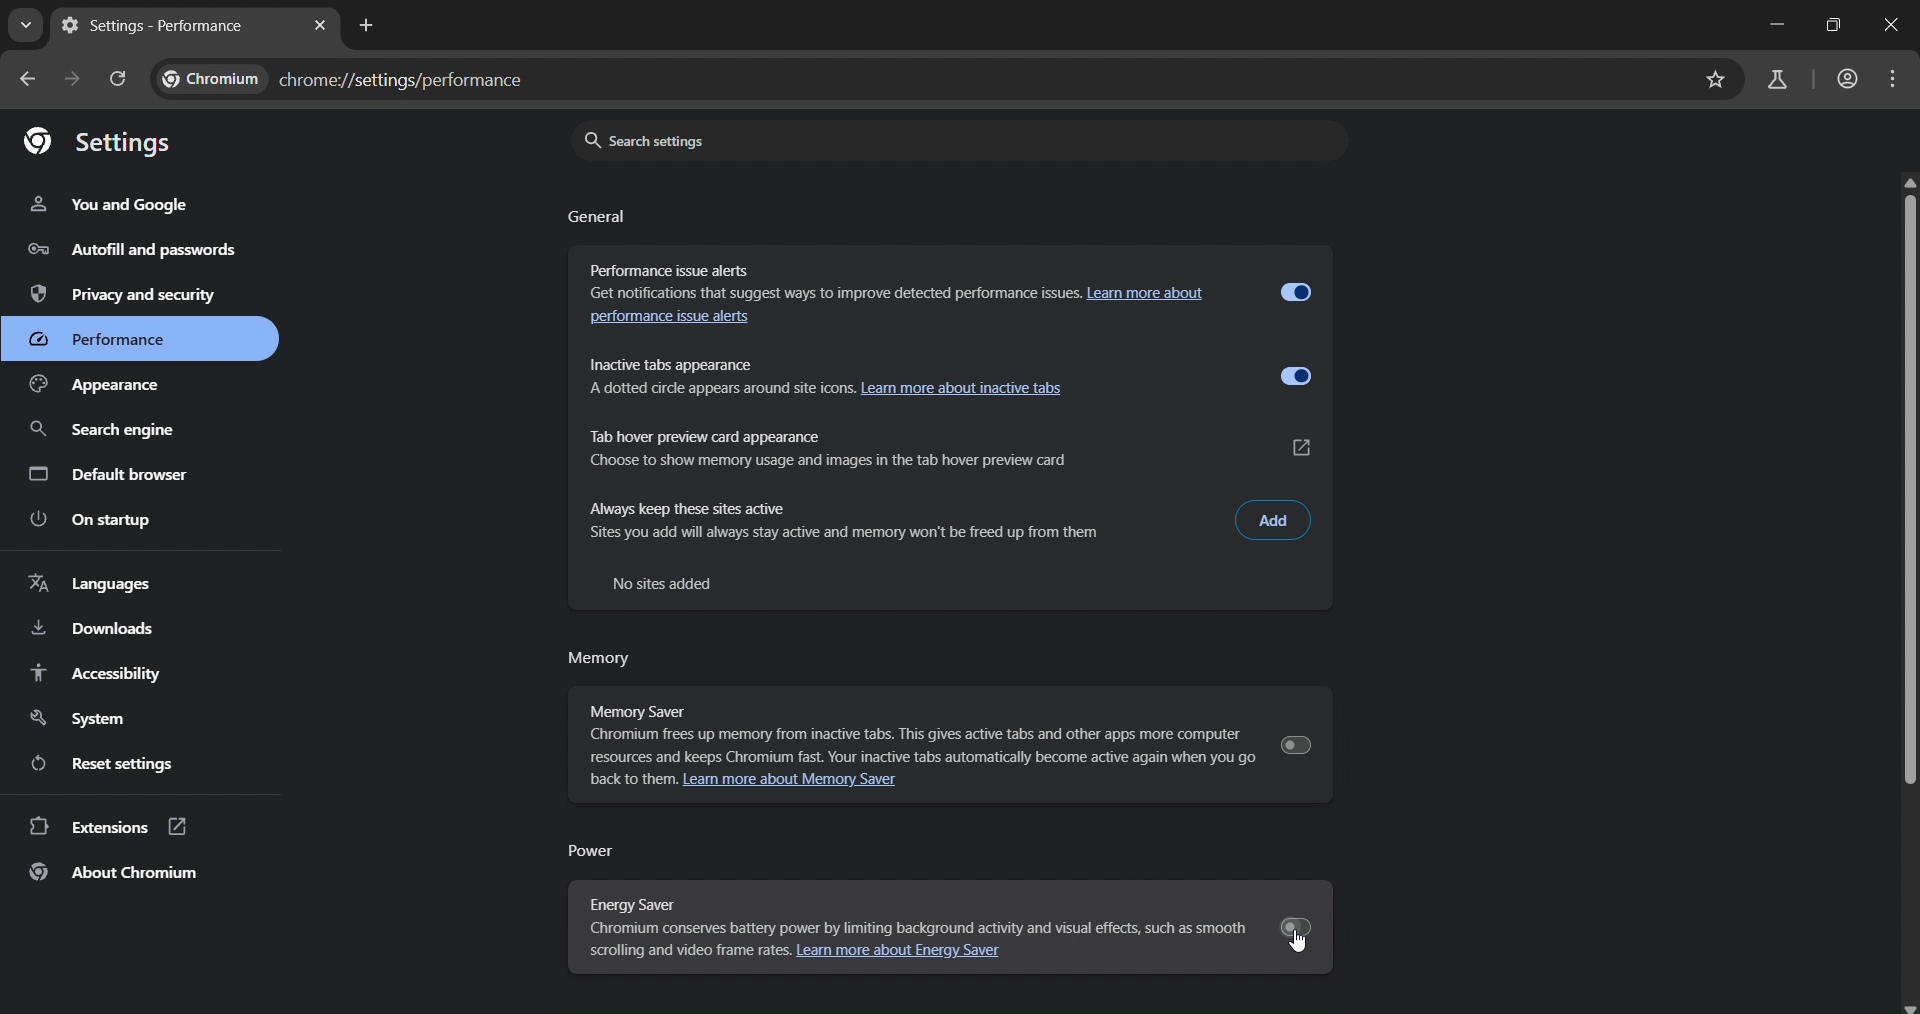  What do you see at coordinates (1908, 482) in the screenshot?
I see `slidebar` at bounding box center [1908, 482].